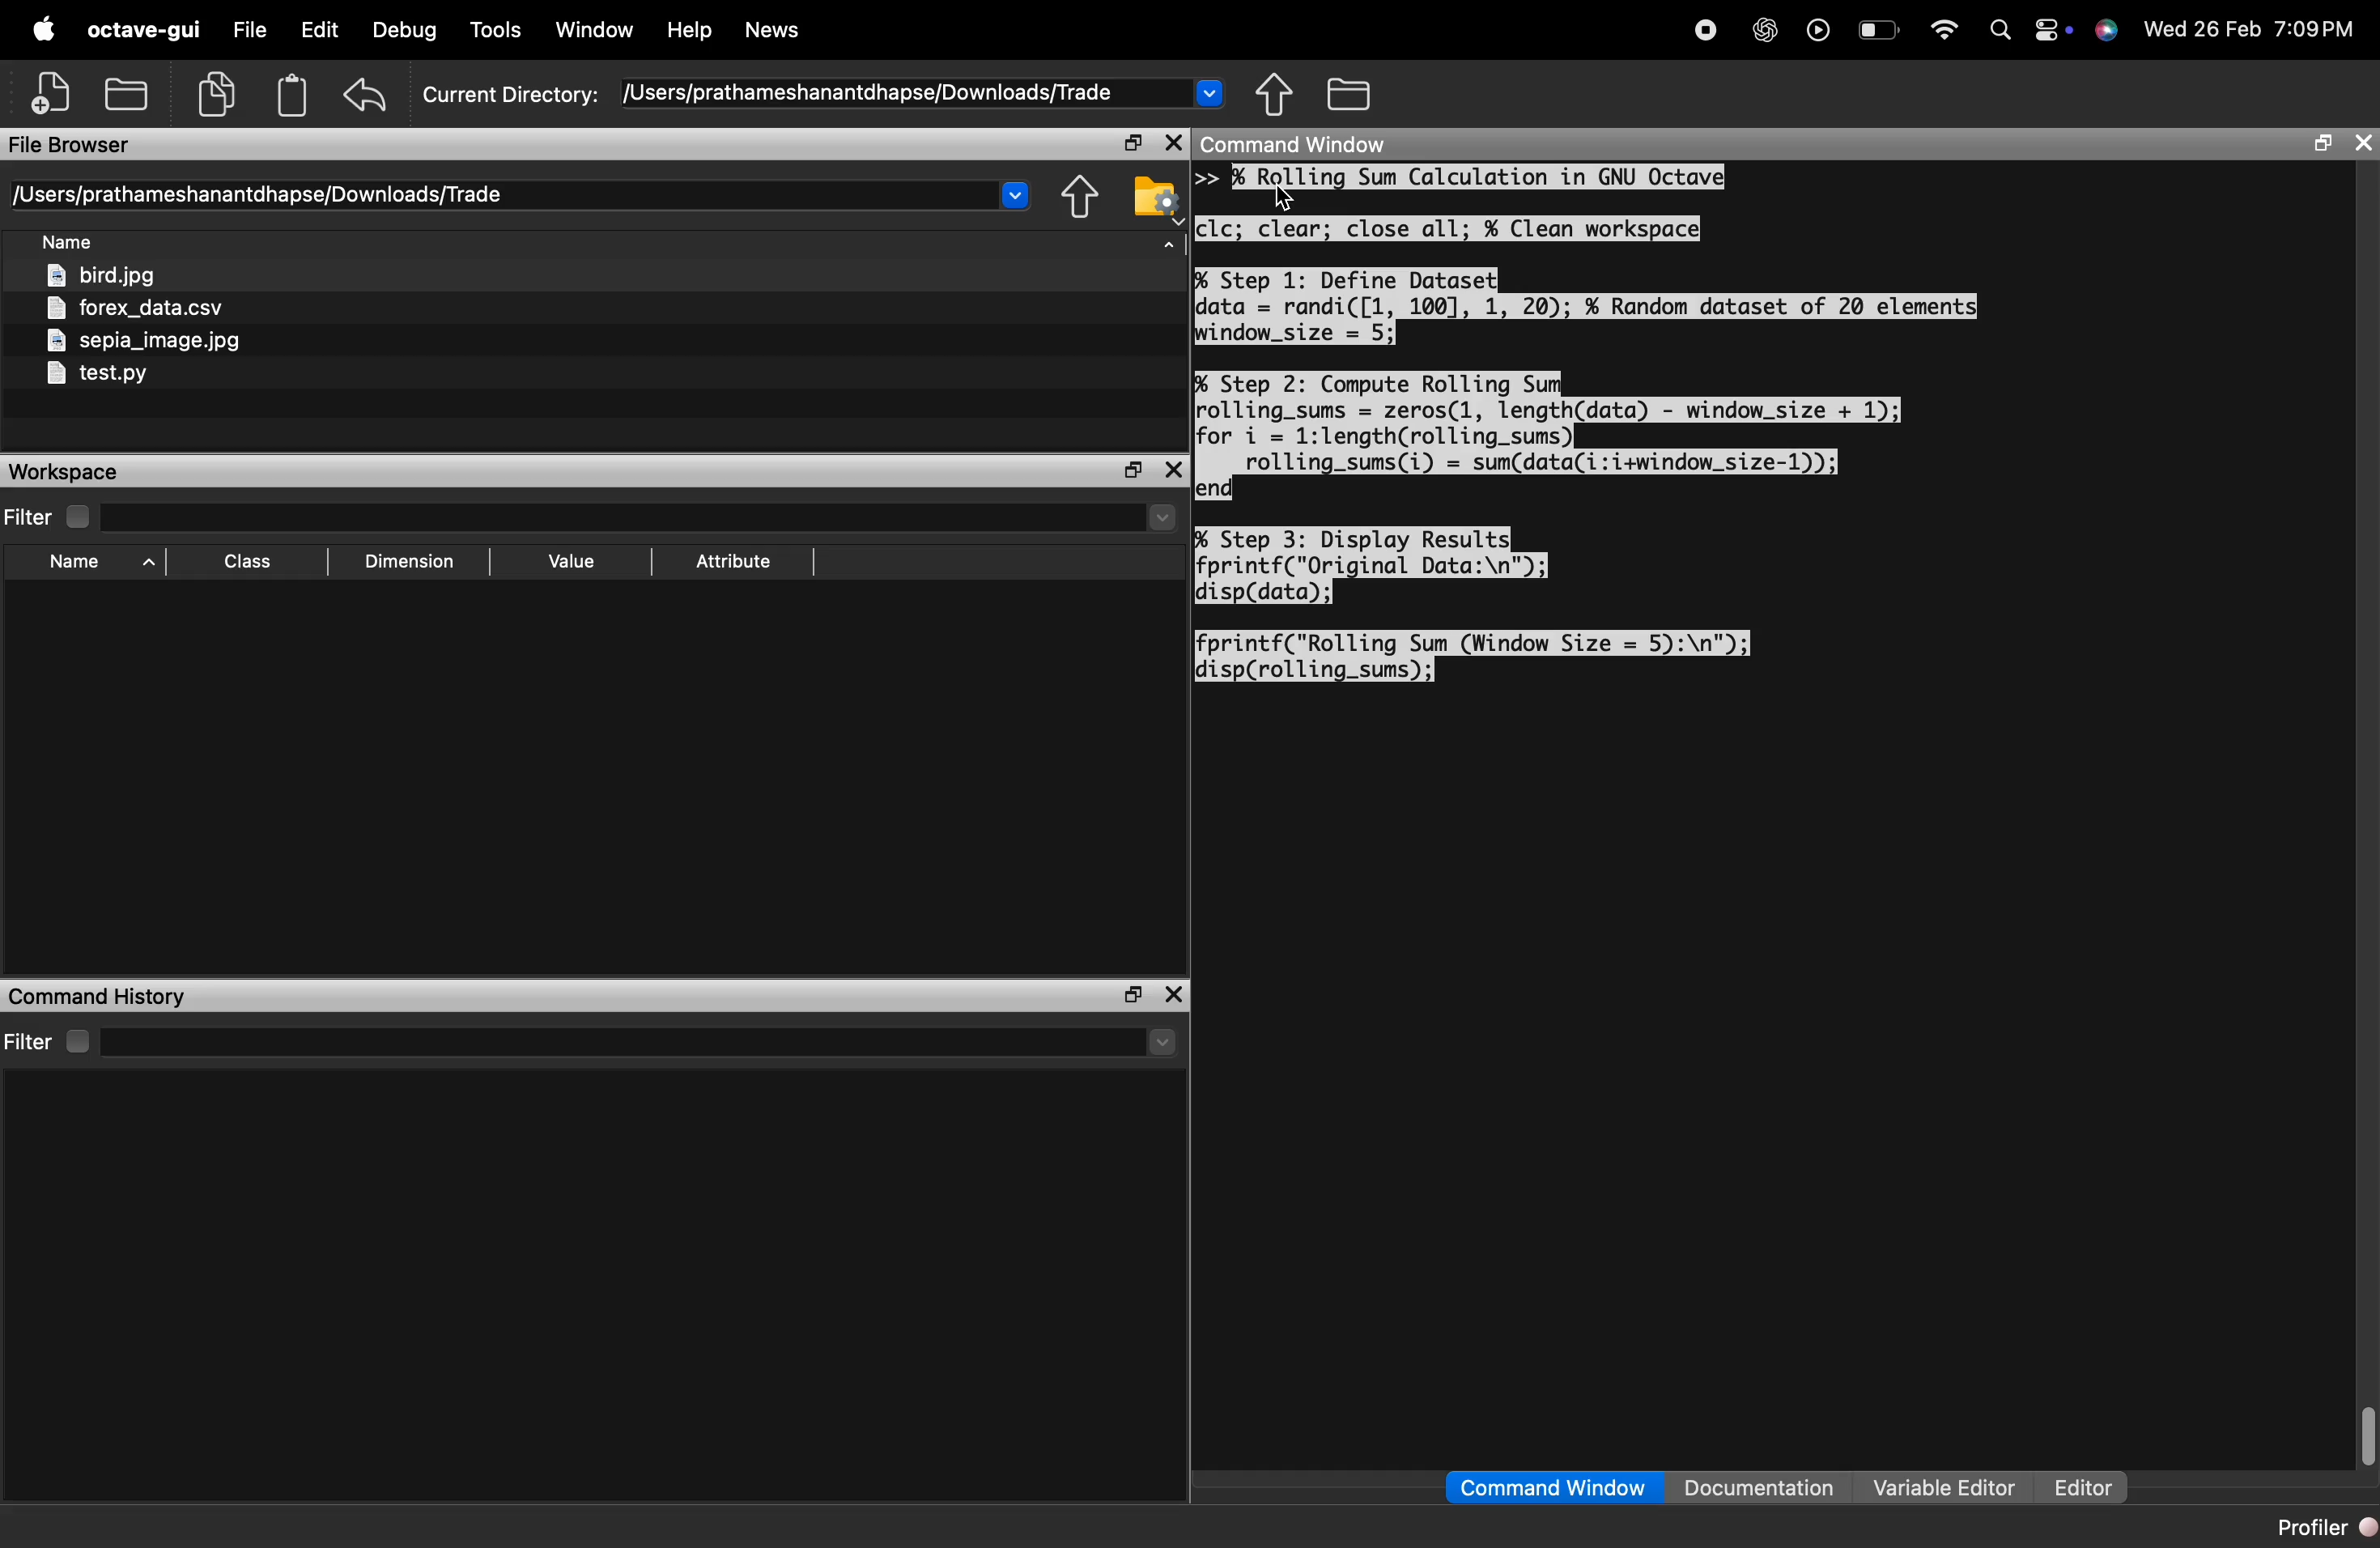 The width and height of the screenshot is (2380, 1548). Describe the element at coordinates (650, 1044) in the screenshot. I see `select directory` at that location.